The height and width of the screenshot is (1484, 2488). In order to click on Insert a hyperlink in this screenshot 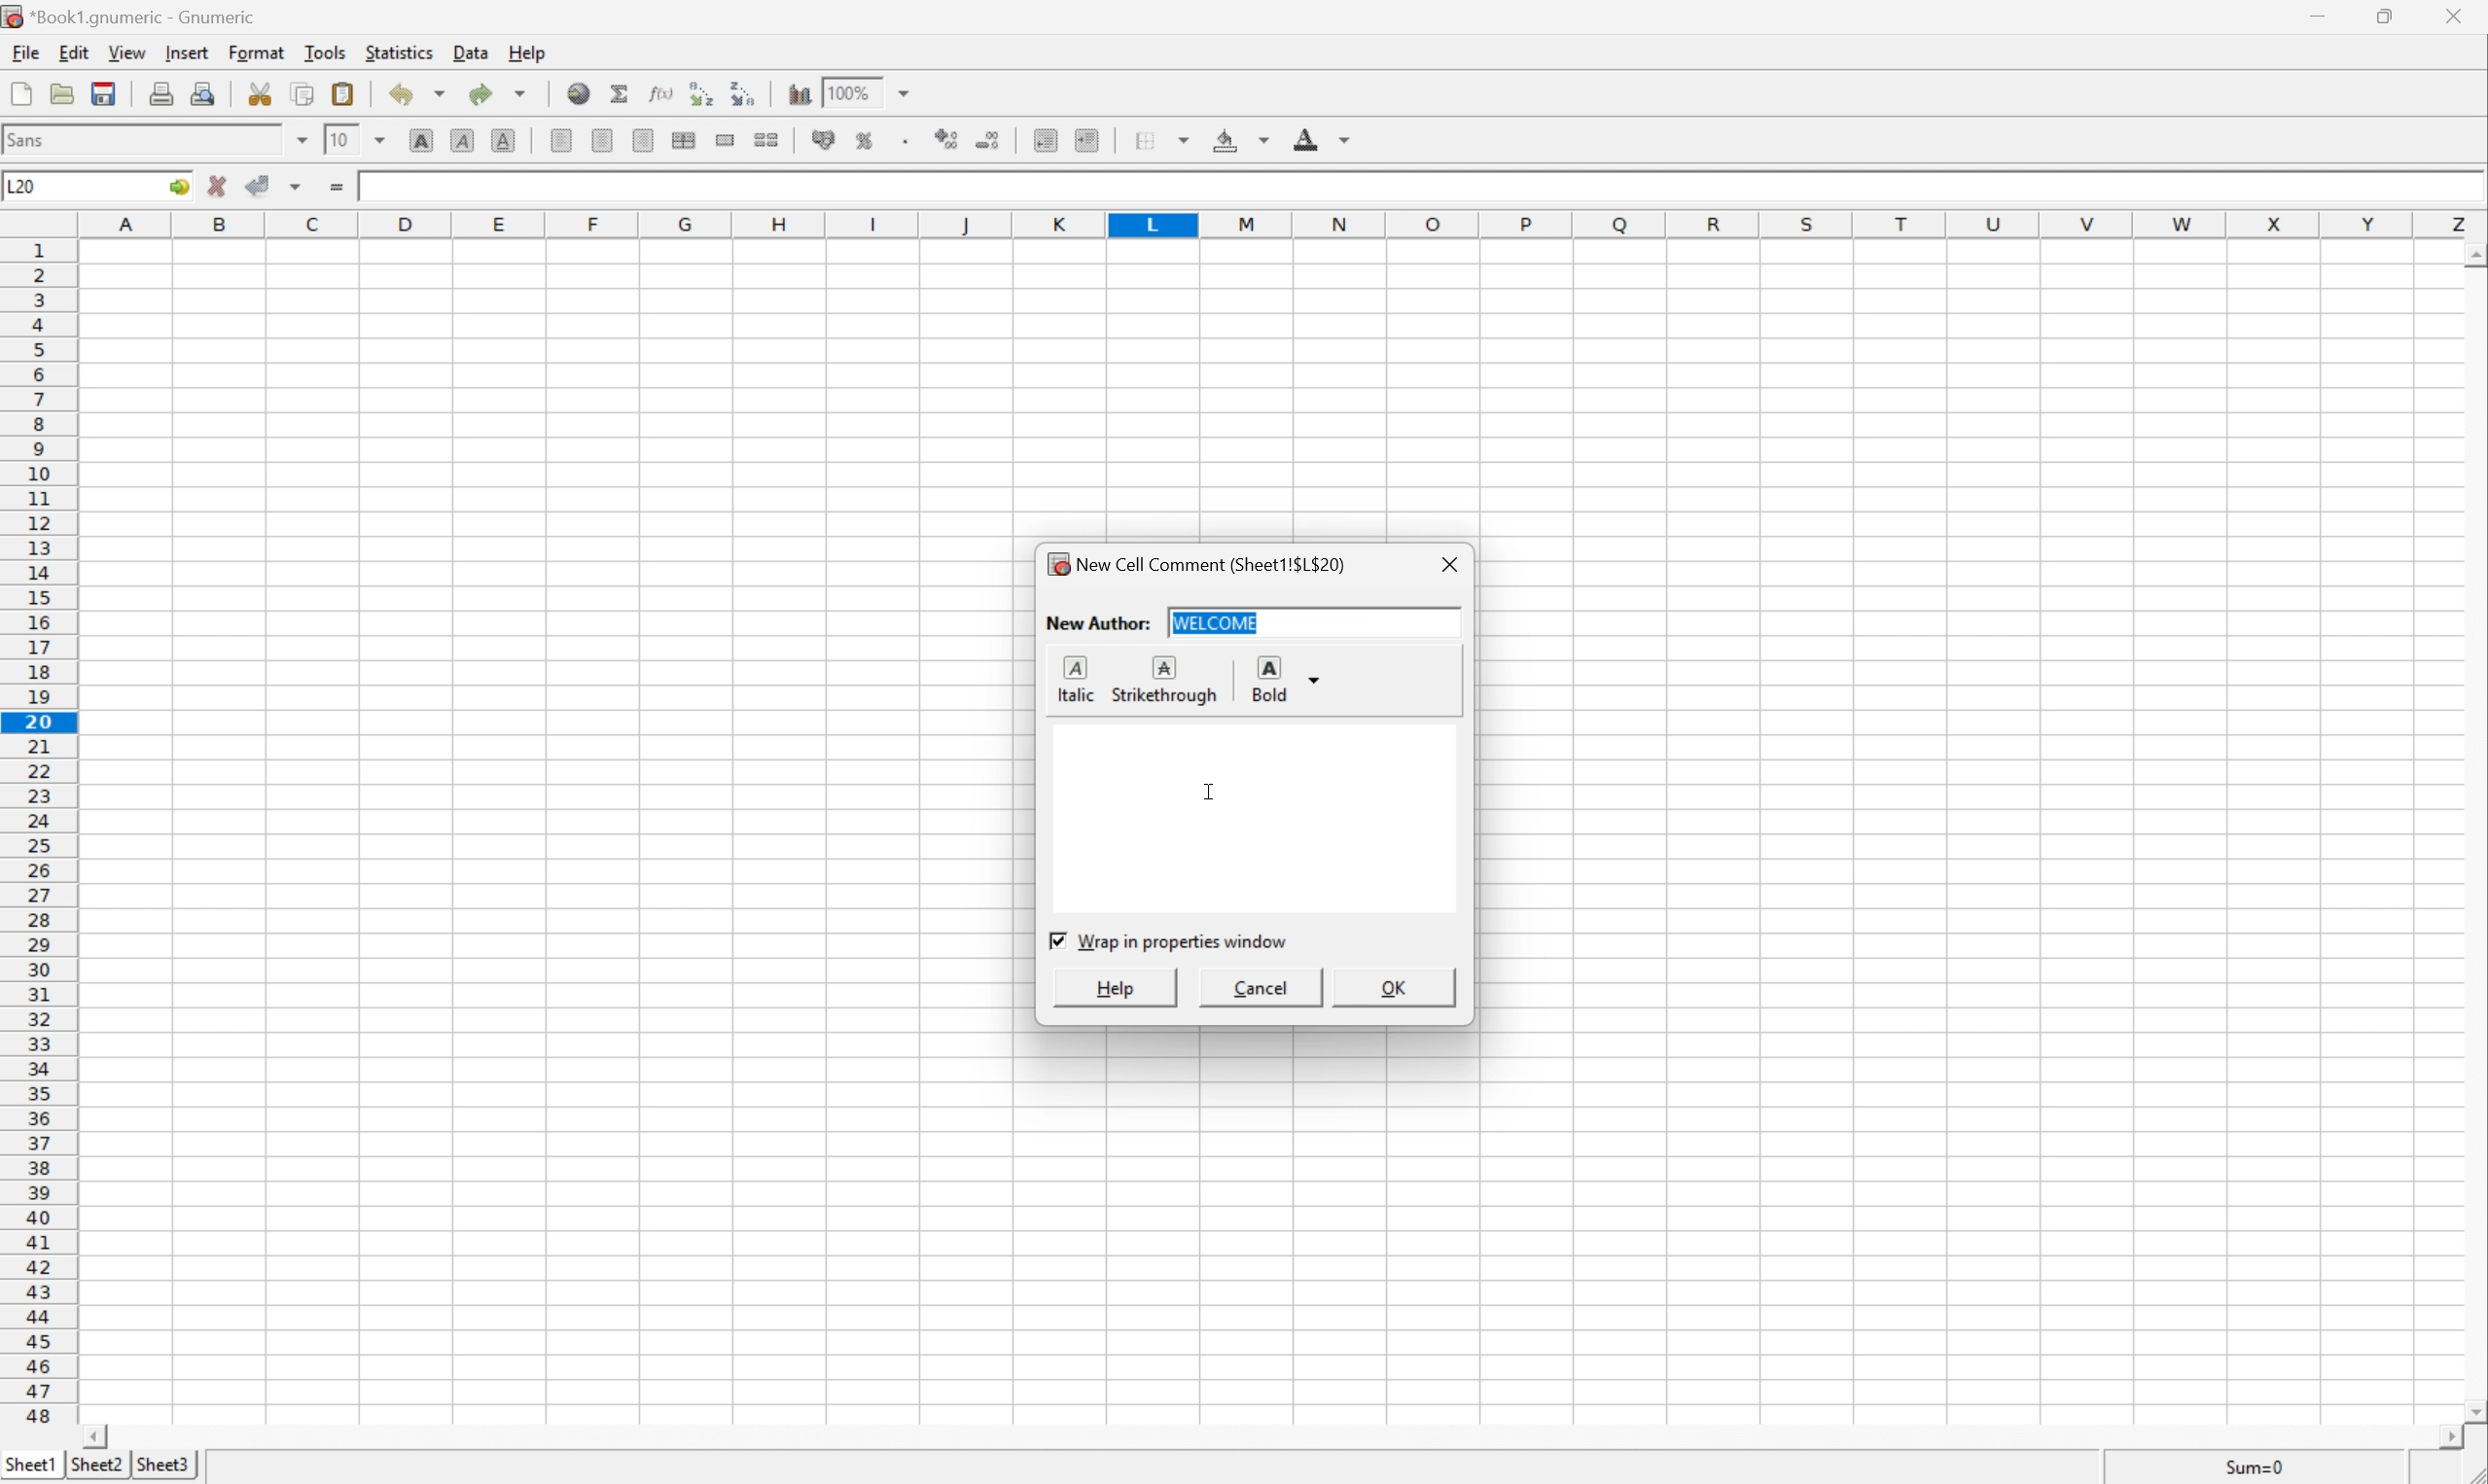, I will do `click(579, 93)`.